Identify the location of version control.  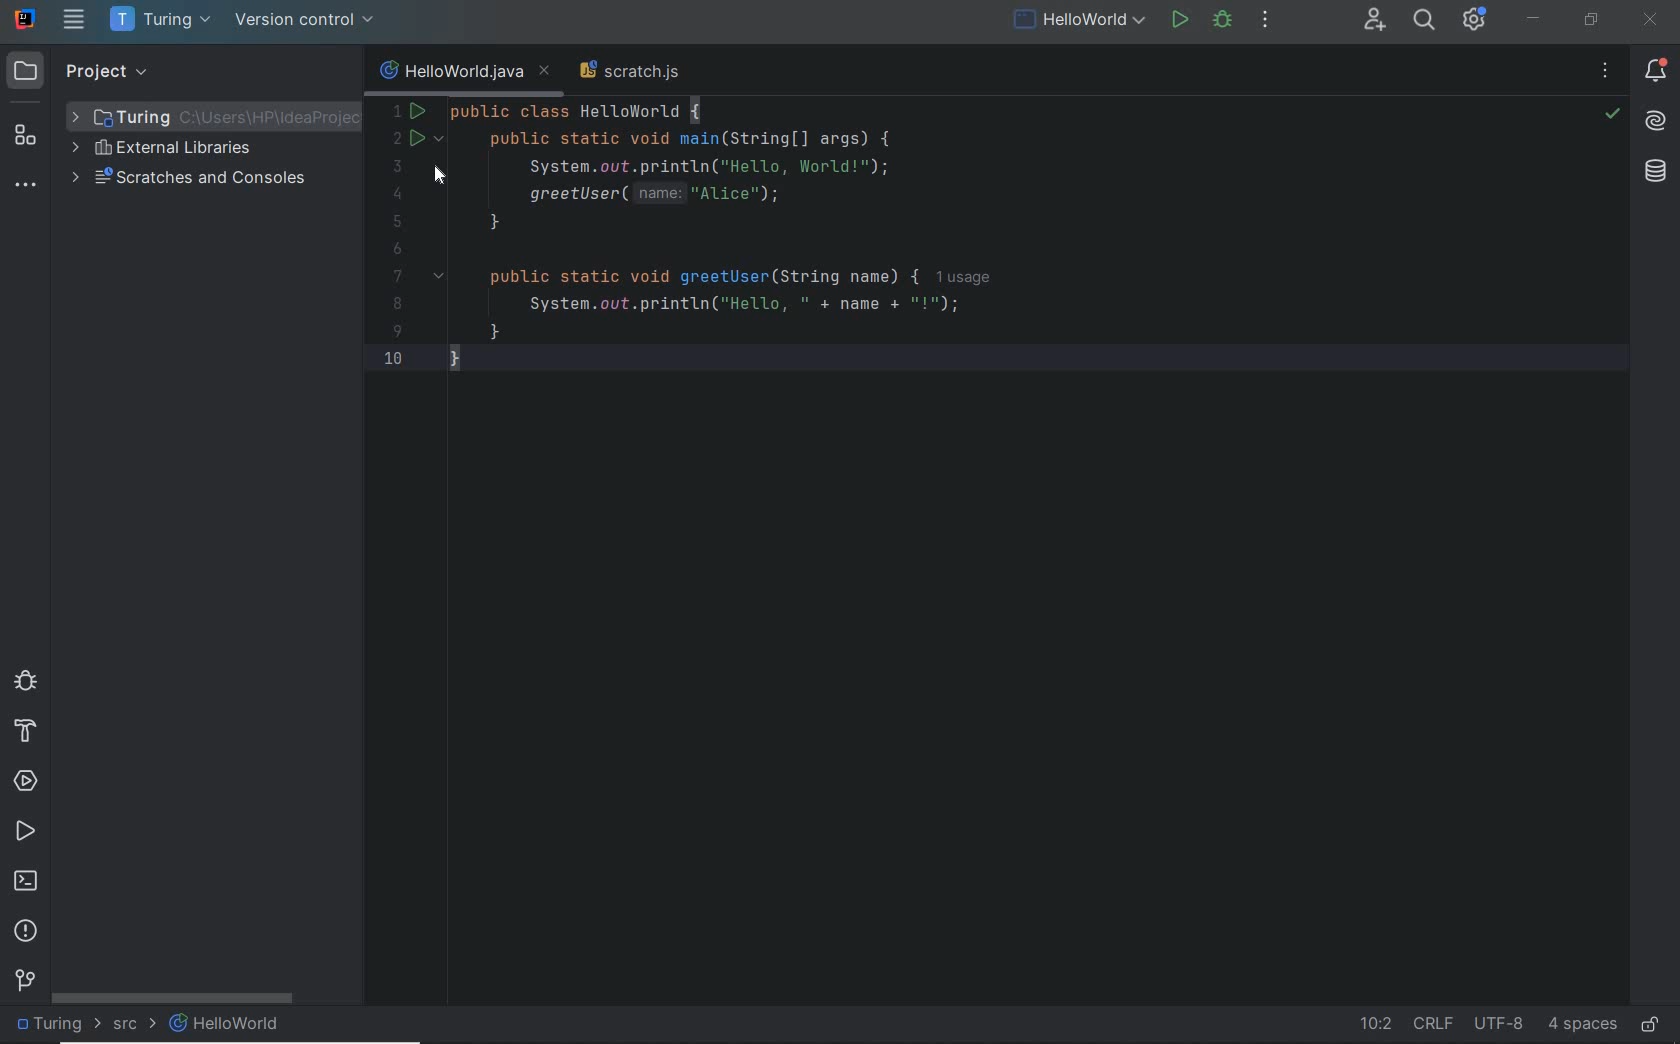
(307, 22).